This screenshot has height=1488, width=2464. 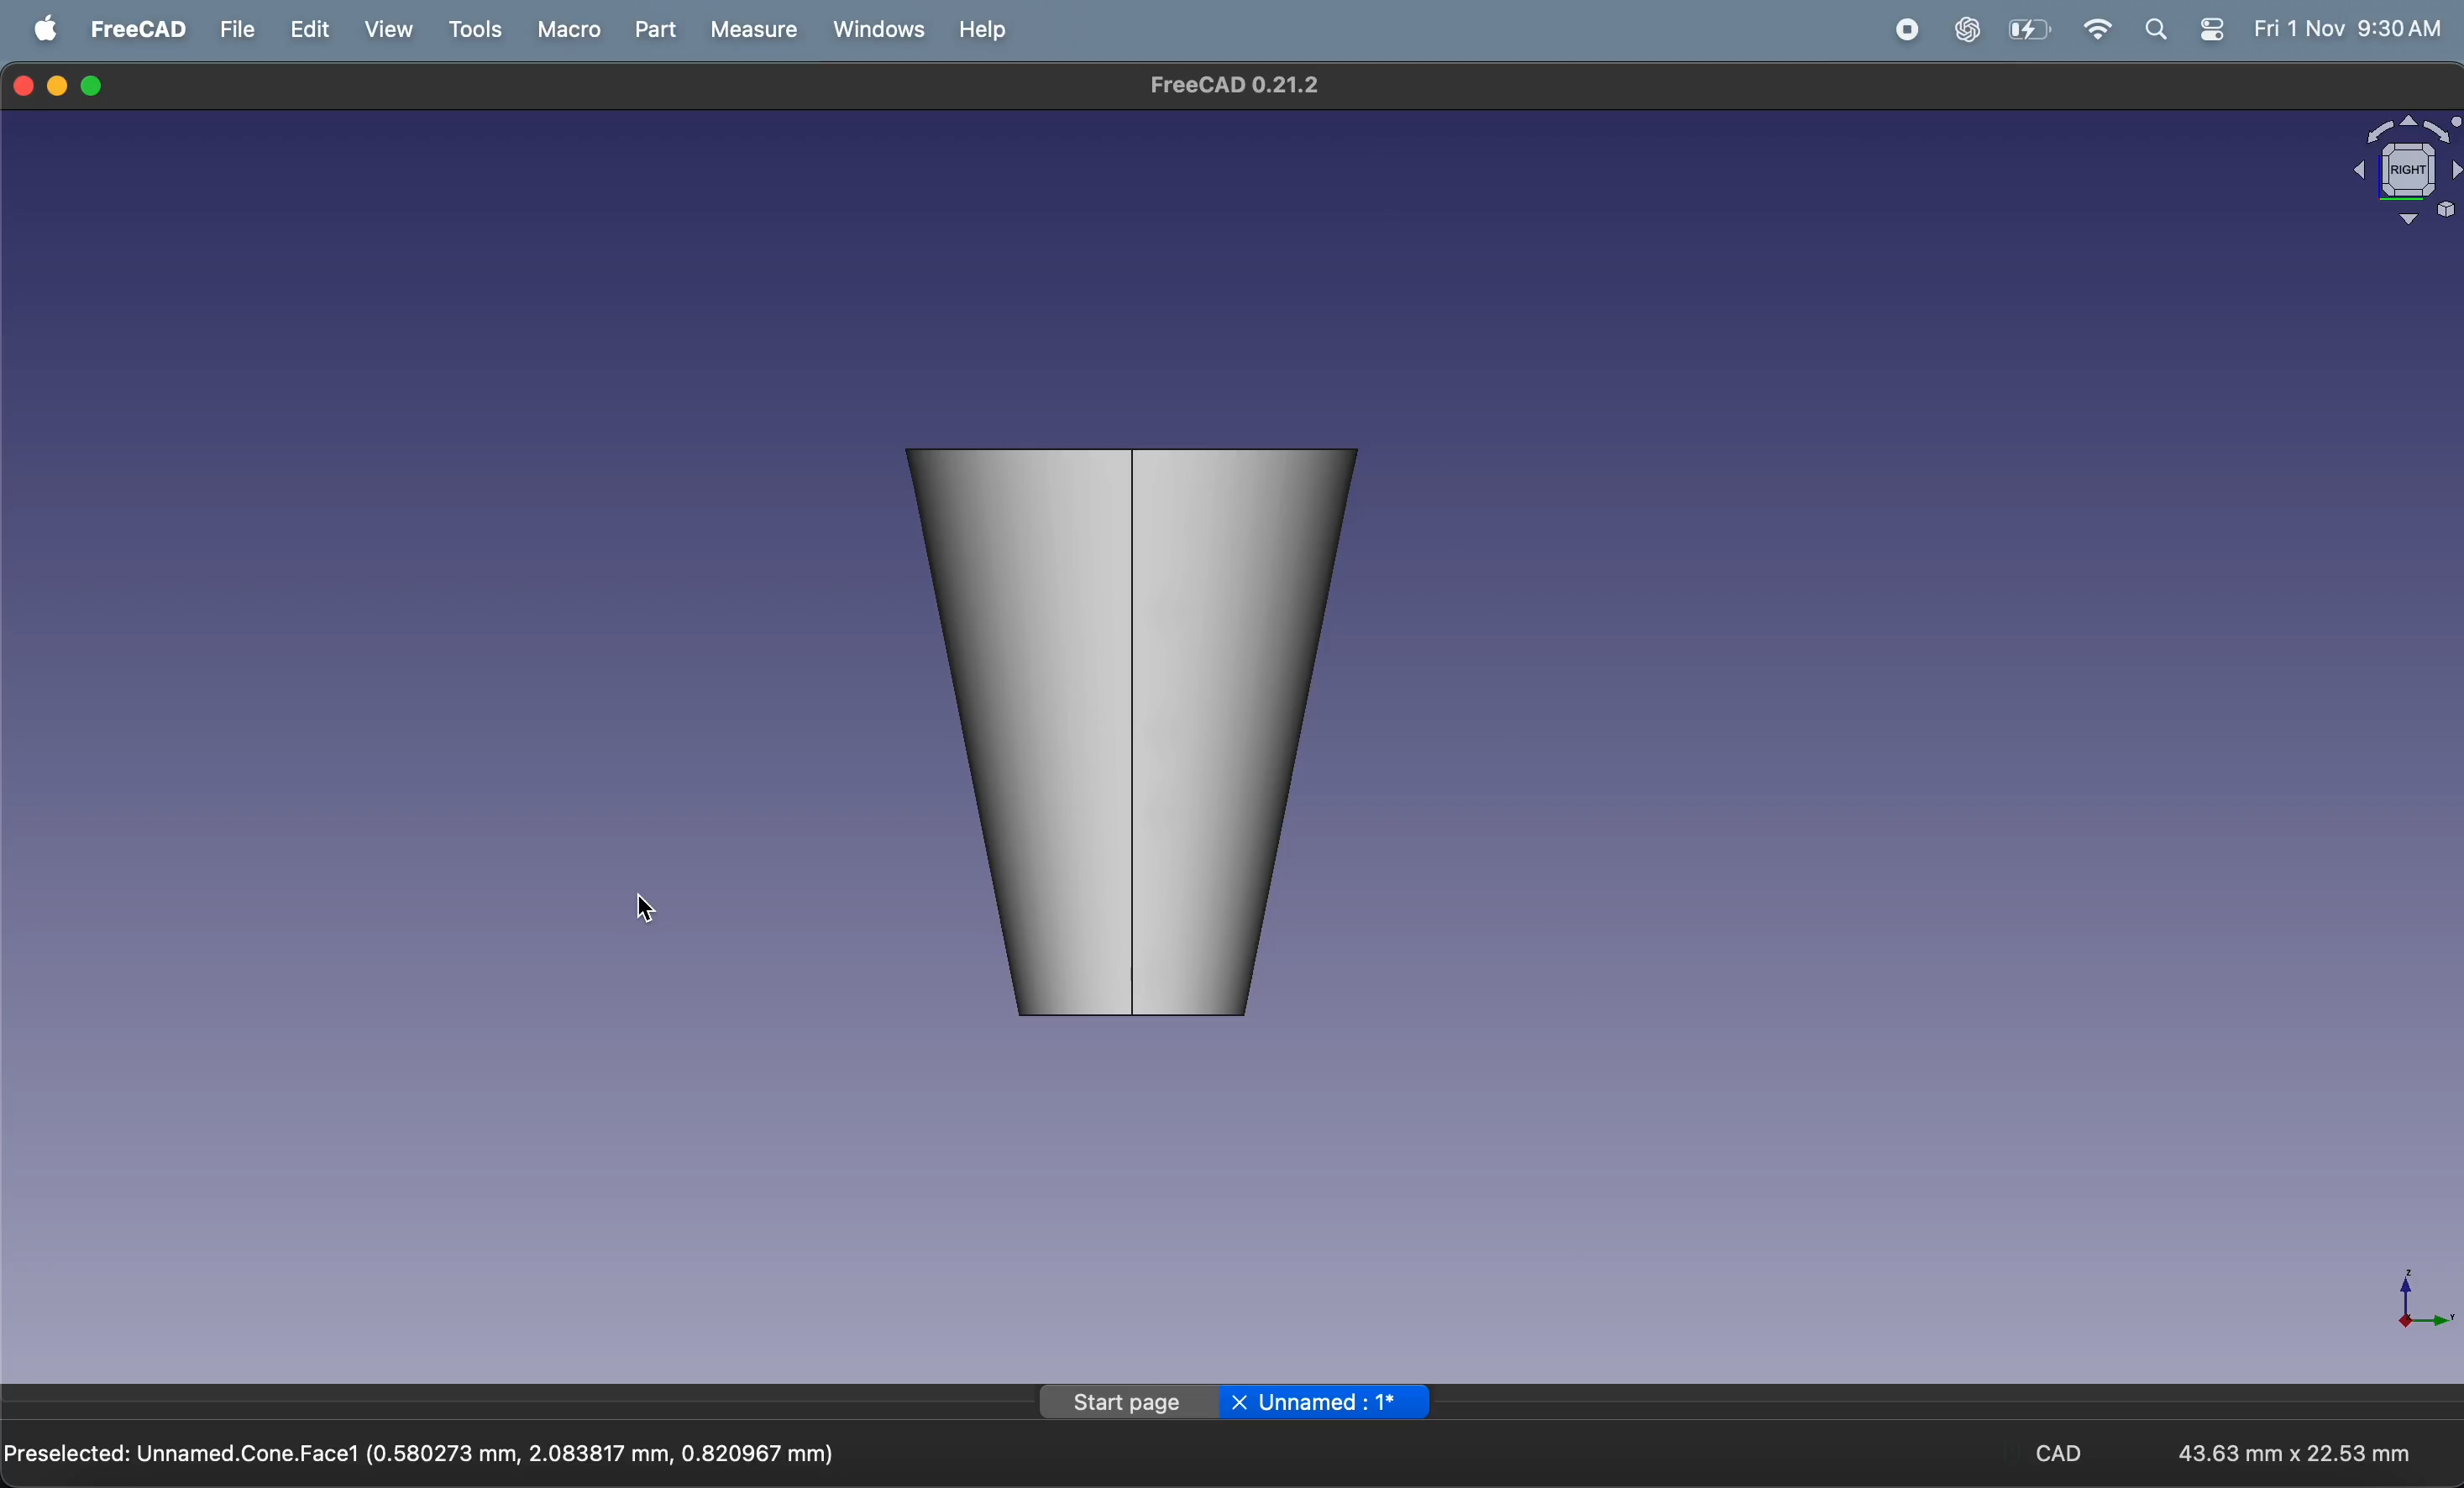 I want to click on closing window, so click(x=24, y=84).